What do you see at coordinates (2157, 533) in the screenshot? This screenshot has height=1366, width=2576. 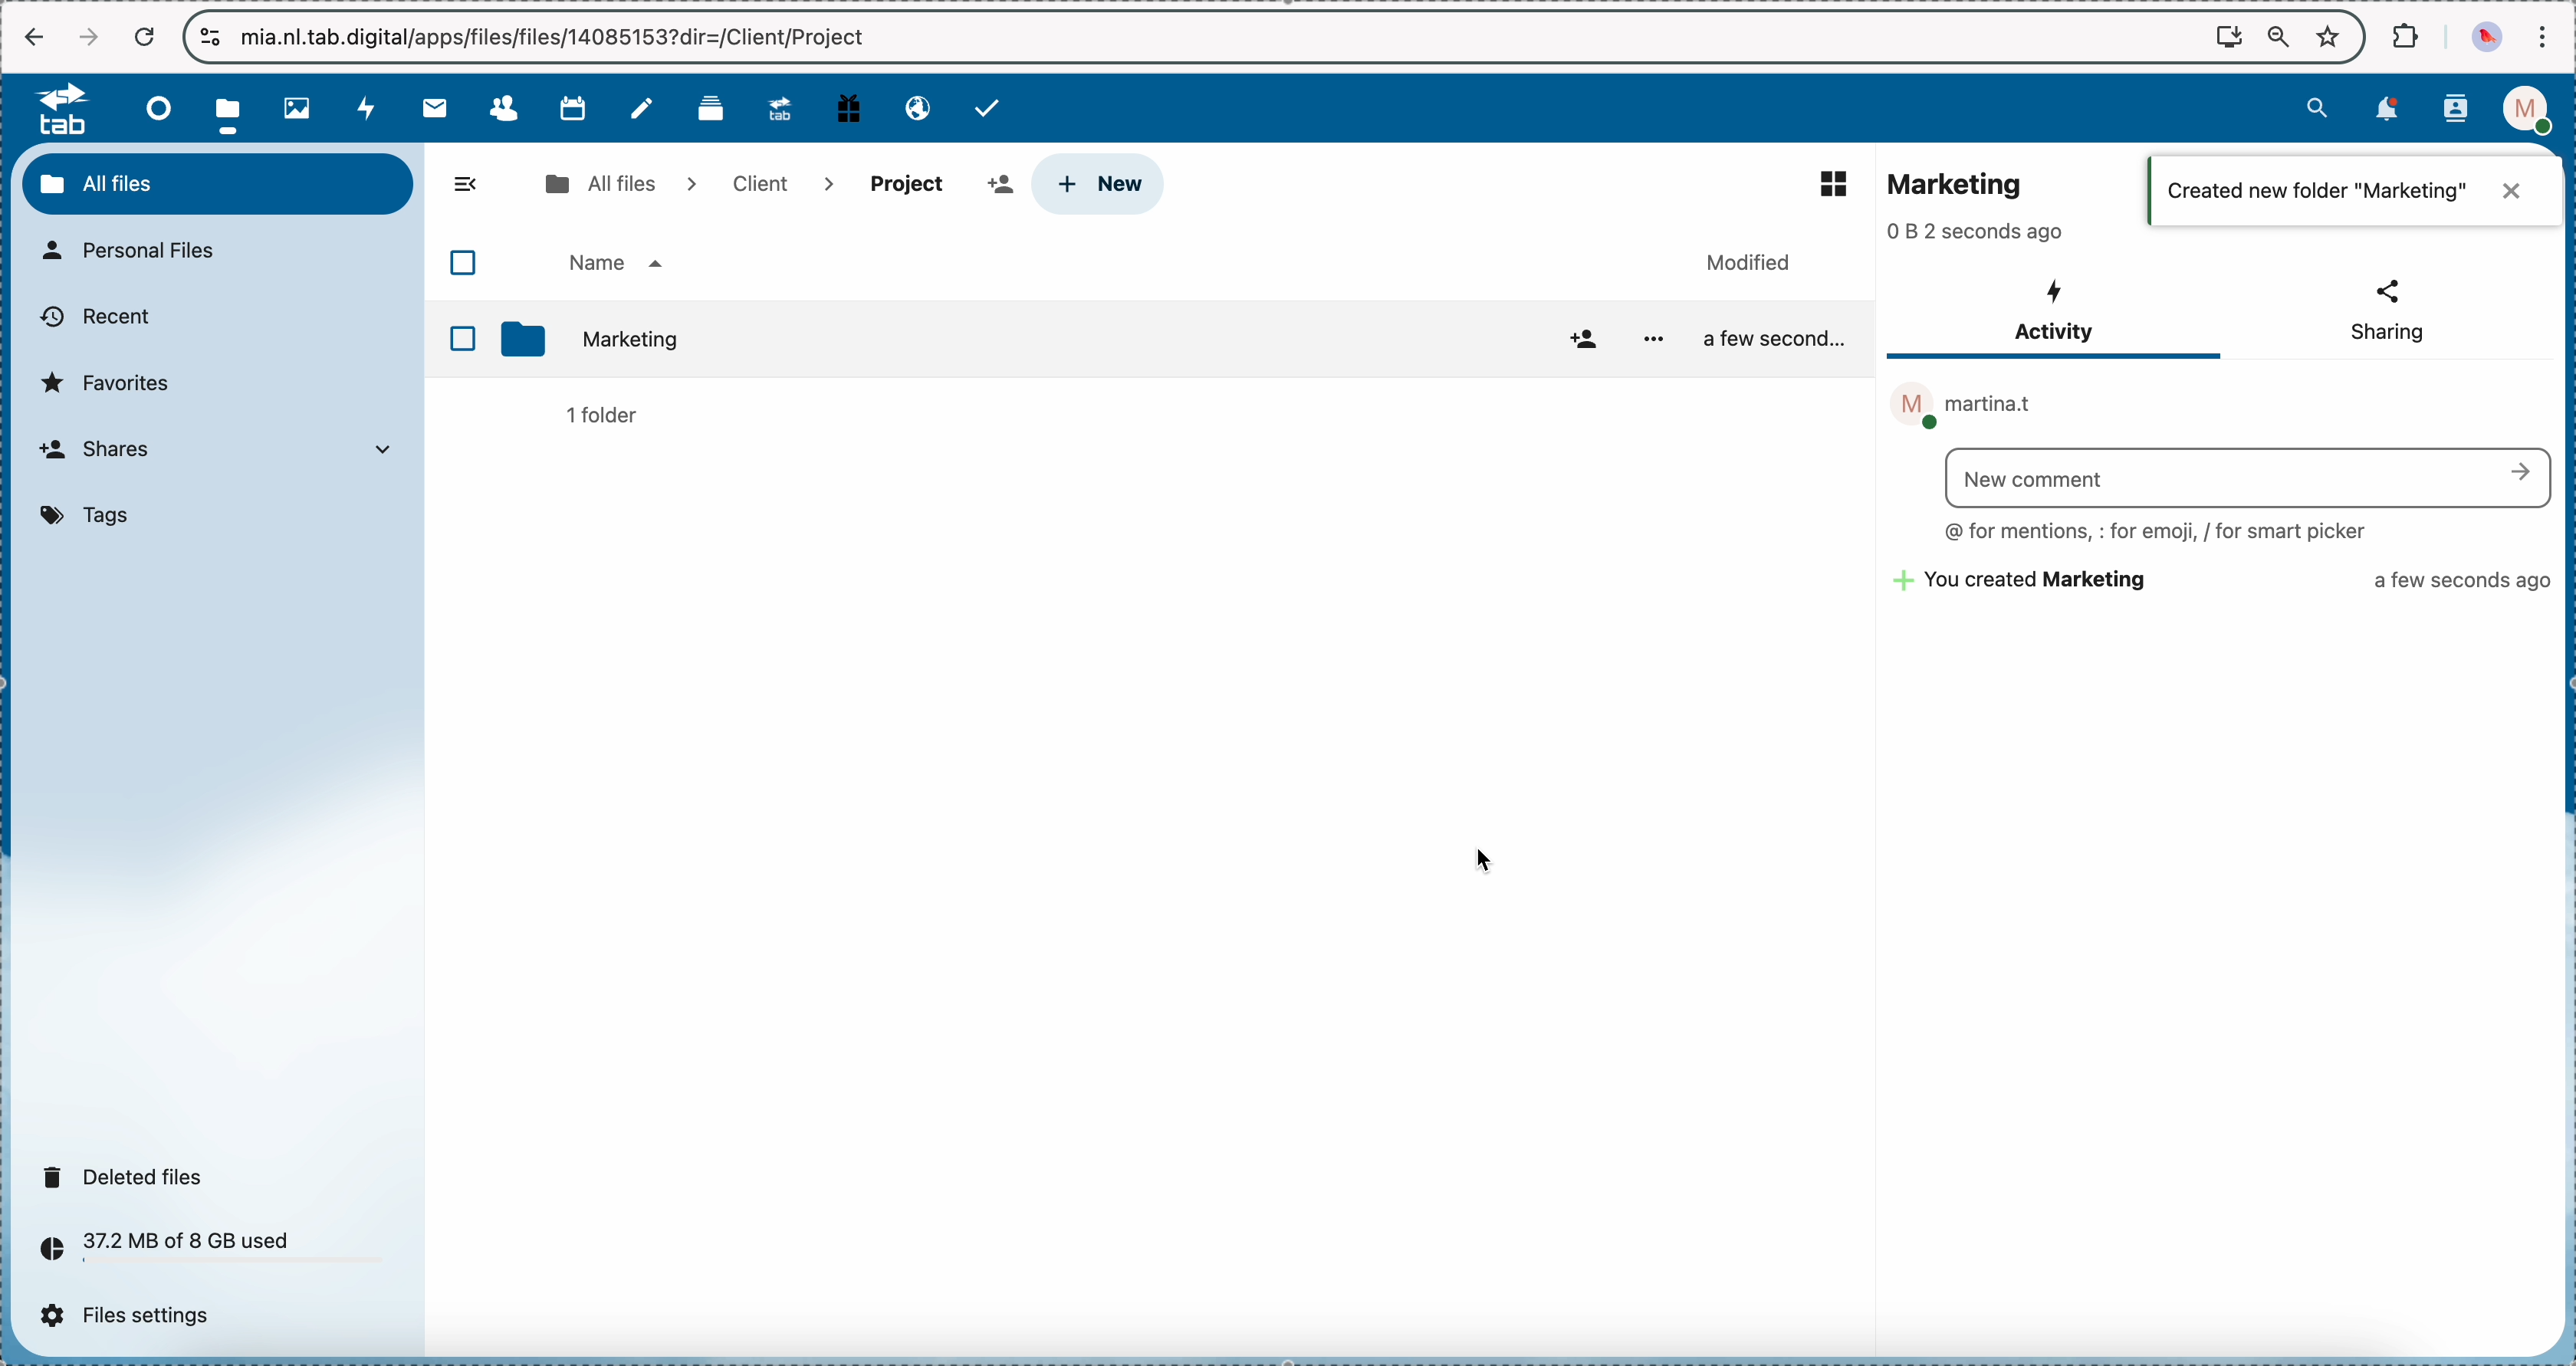 I see `comment` at bounding box center [2157, 533].